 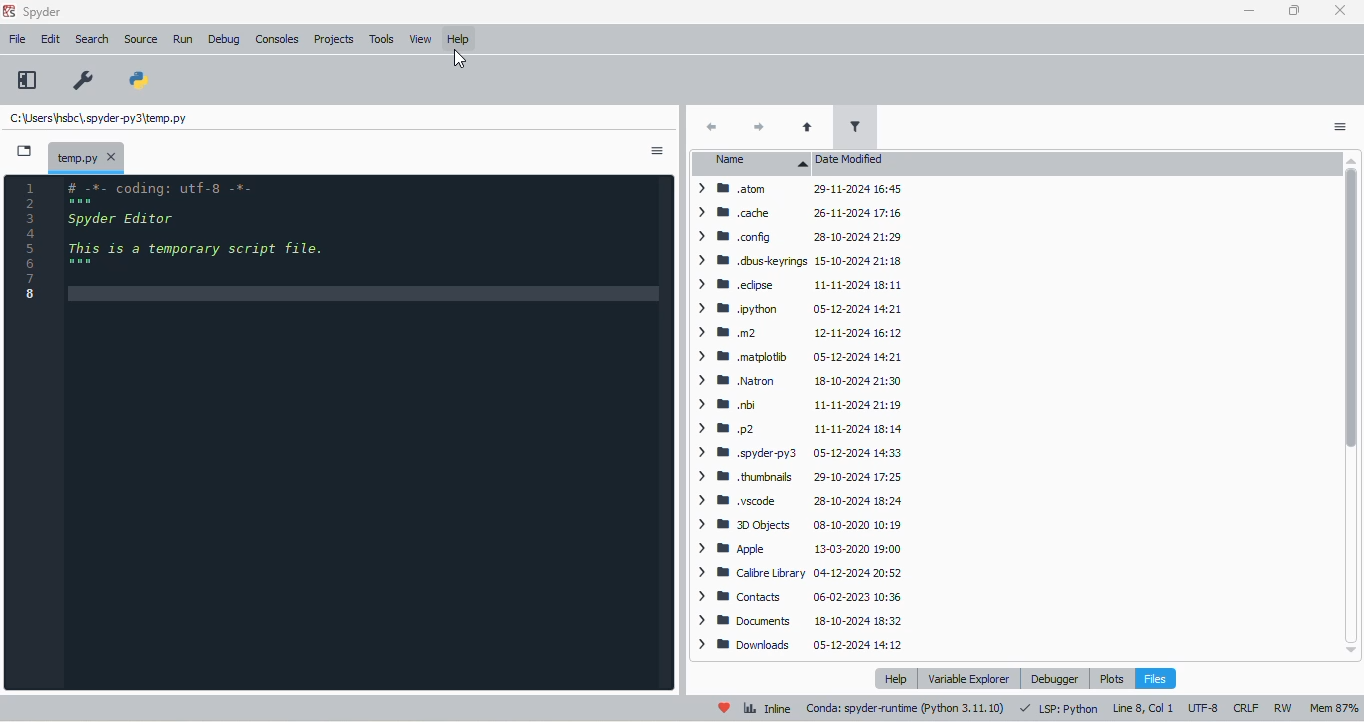 What do you see at coordinates (797, 237) in the screenshot?
I see `> BB config 28-10-2024 21:29` at bounding box center [797, 237].